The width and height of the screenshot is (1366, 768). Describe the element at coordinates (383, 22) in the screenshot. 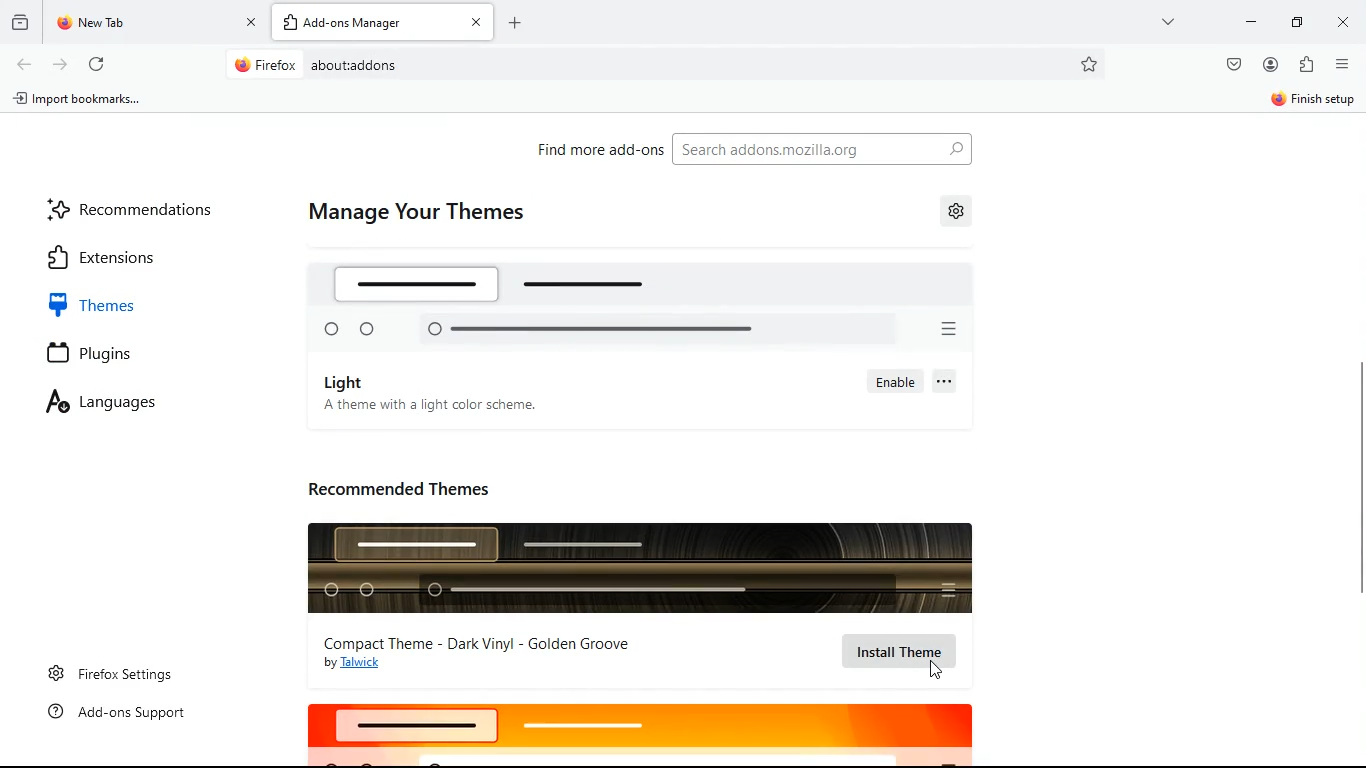

I see `add-ons tab` at that location.